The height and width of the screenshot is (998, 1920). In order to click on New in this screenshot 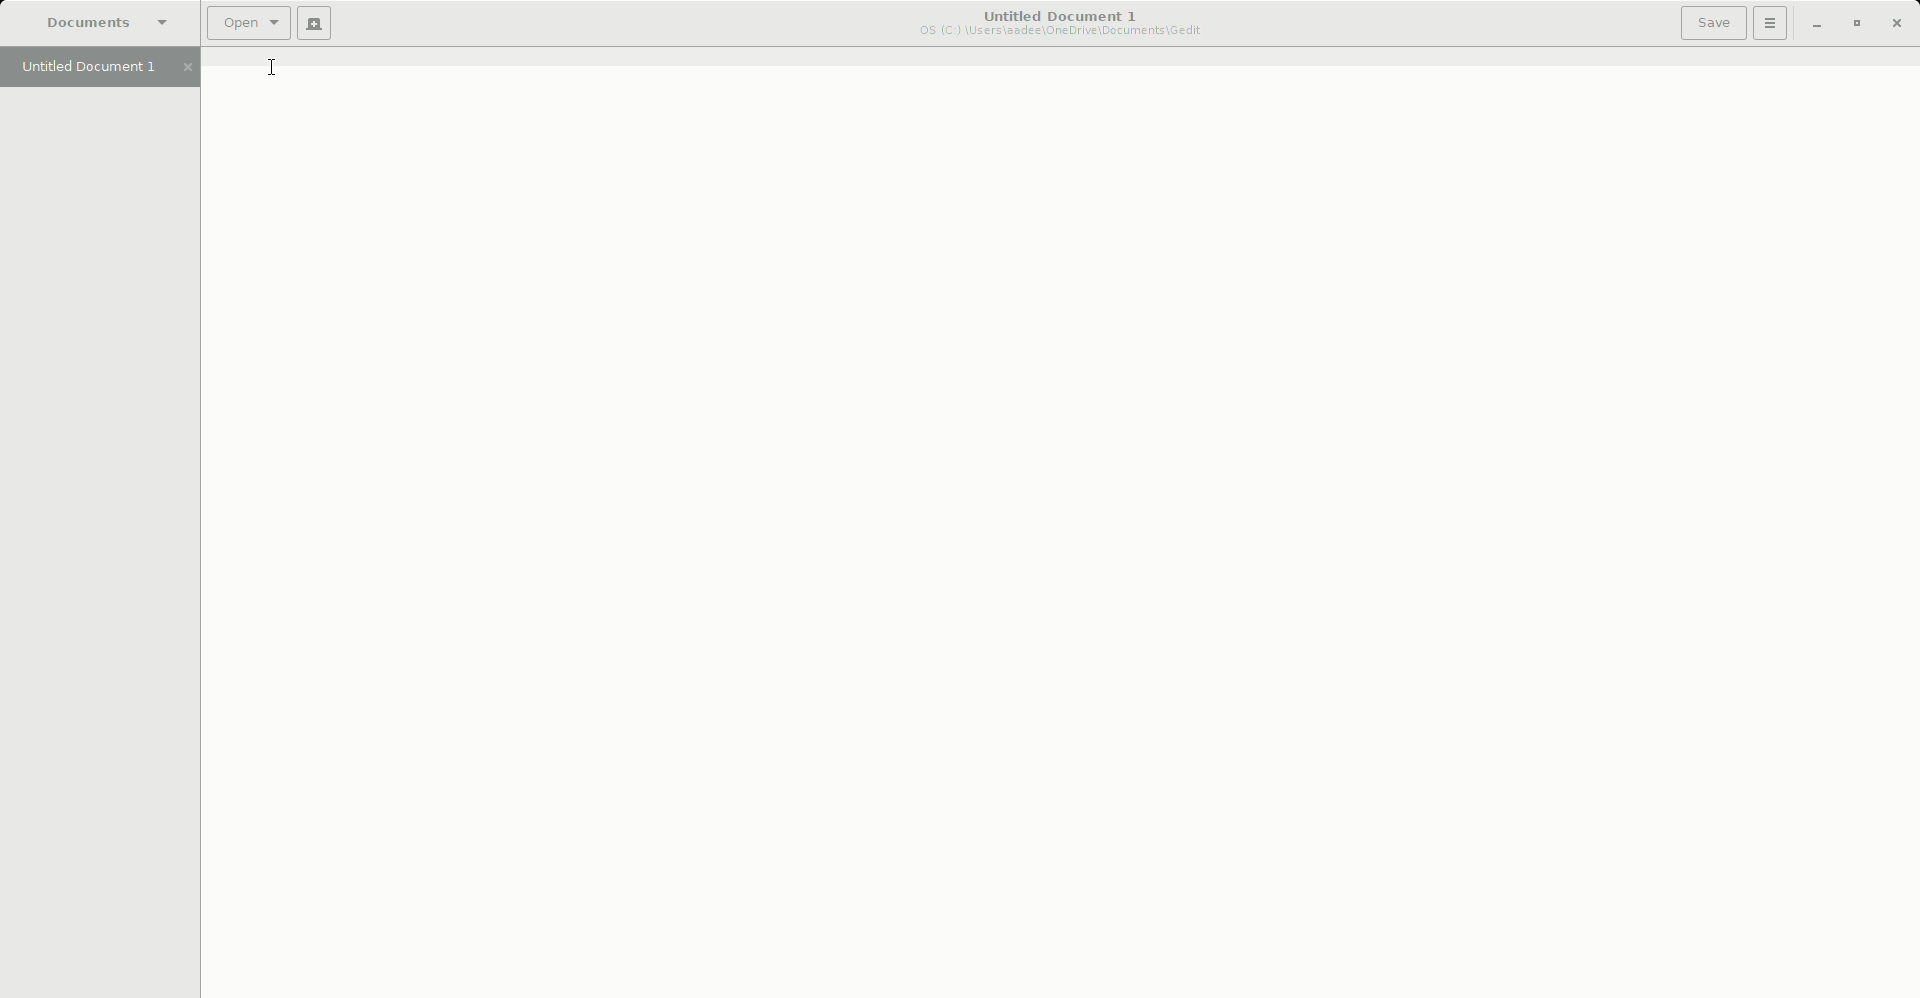, I will do `click(314, 24)`.